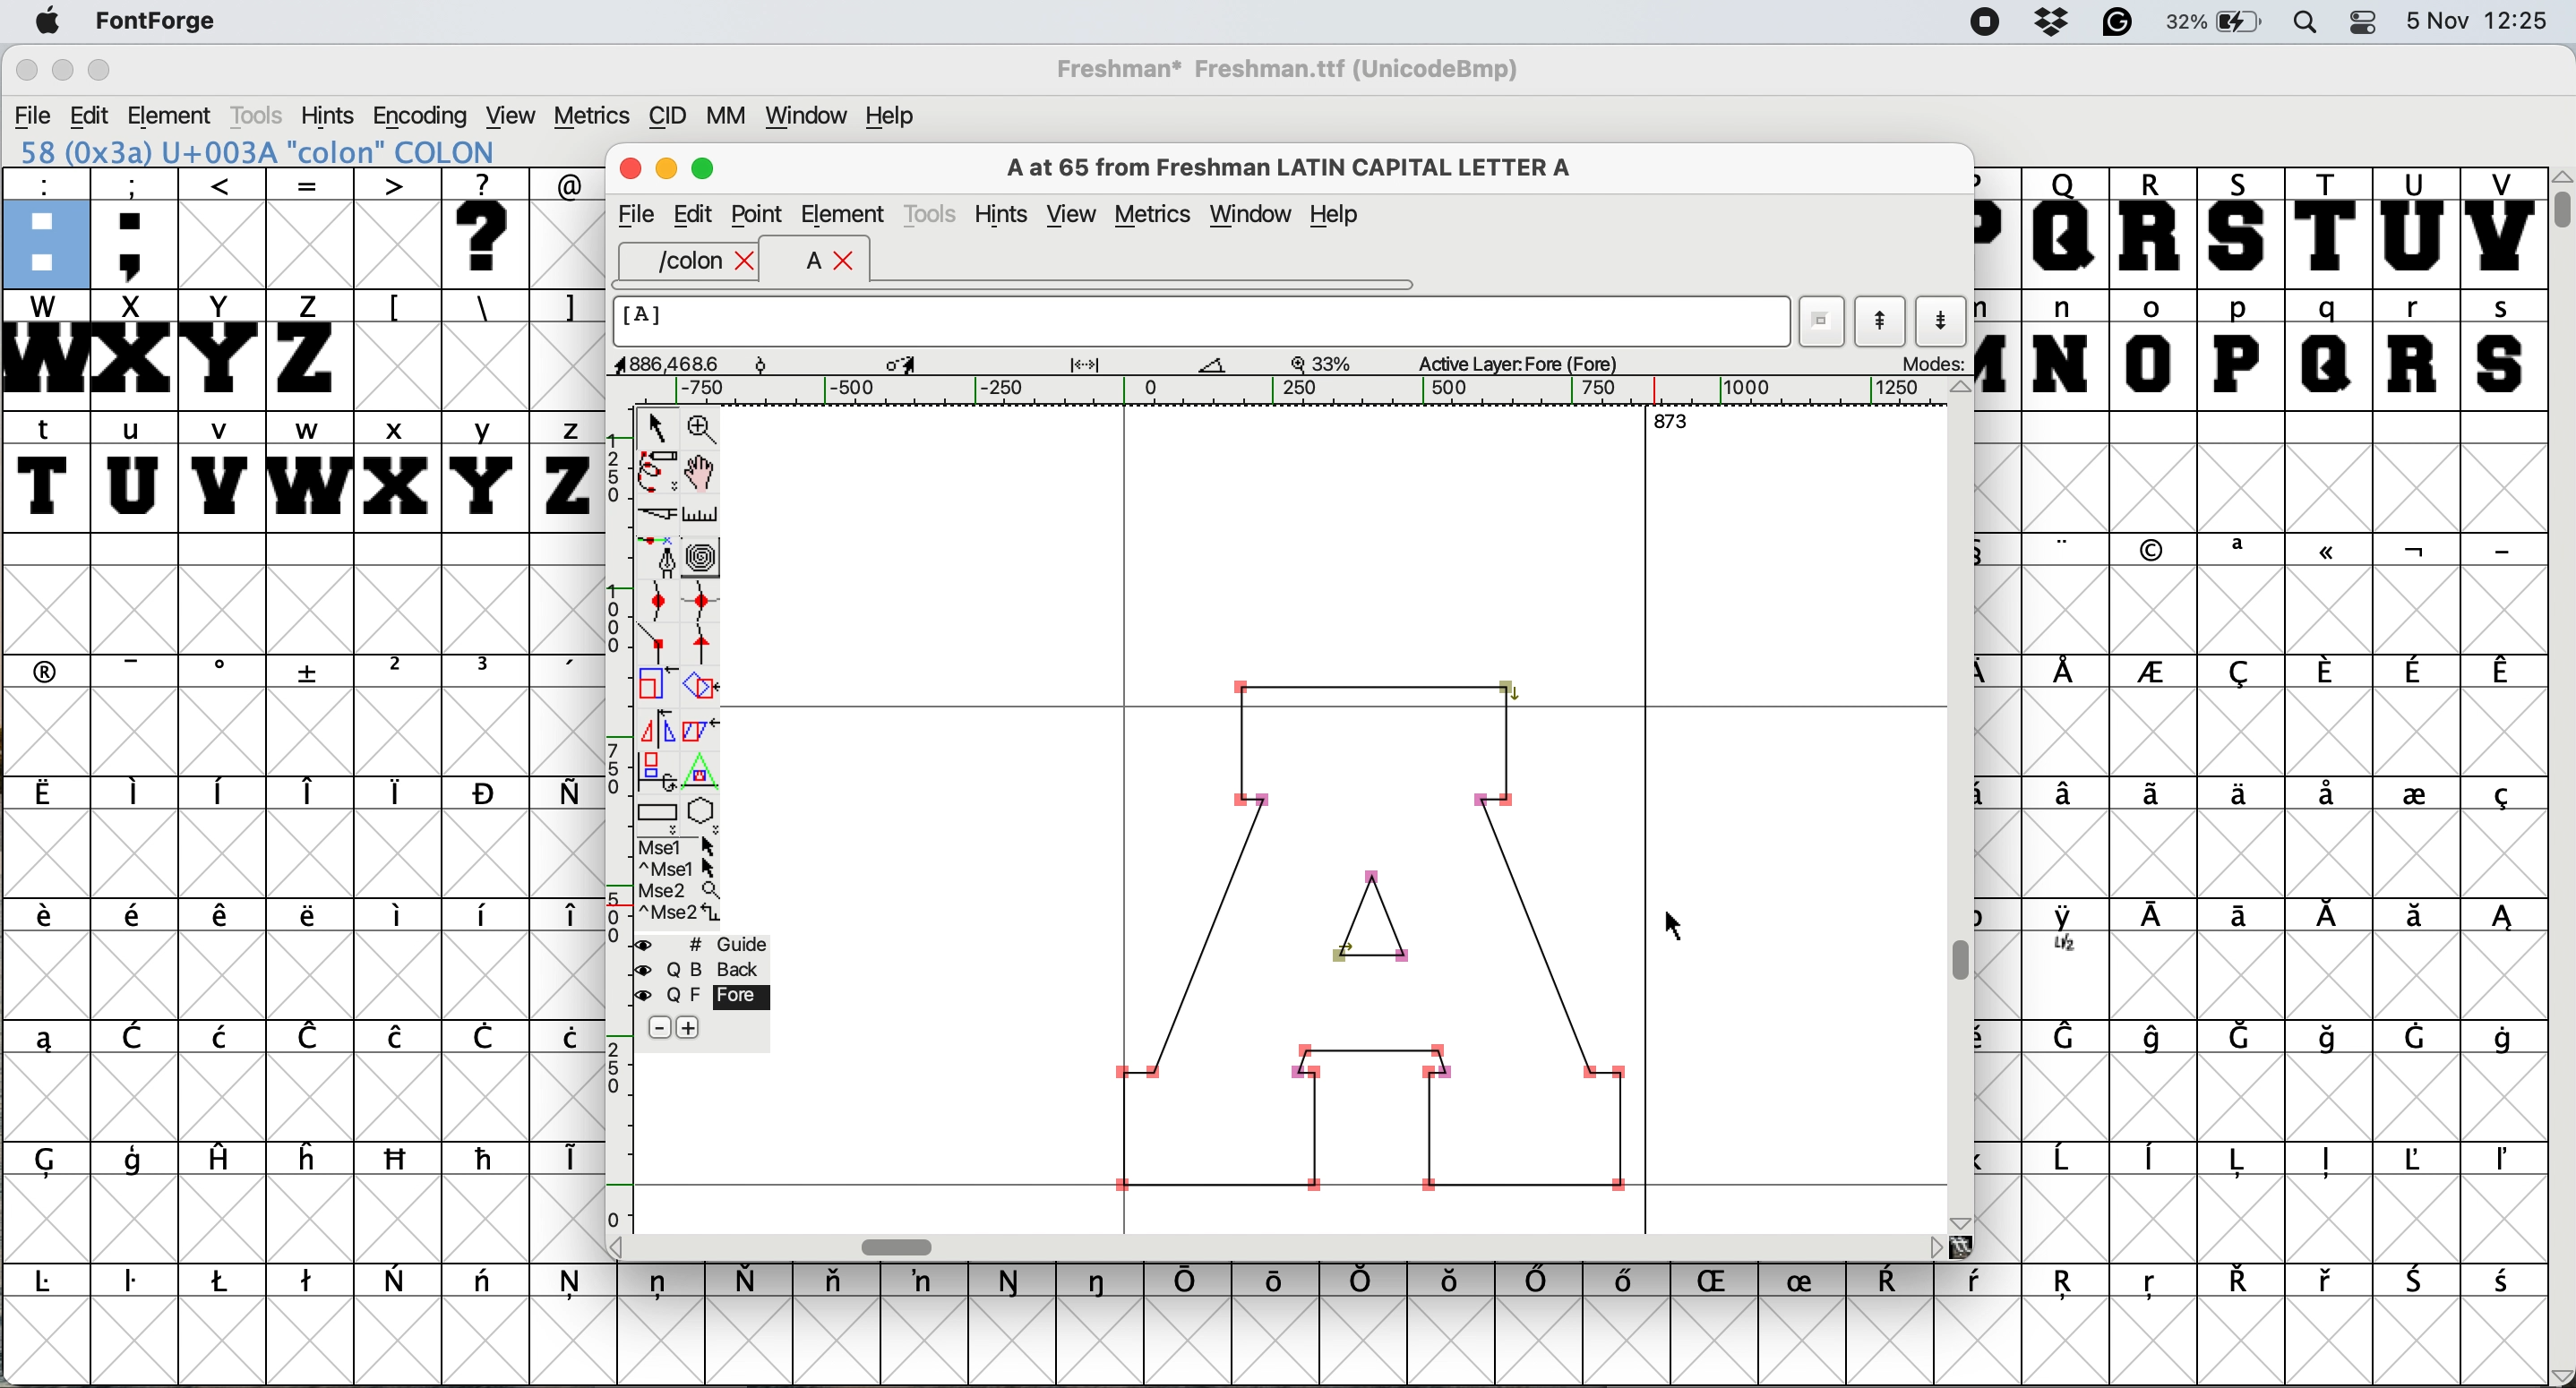 This screenshot has width=2576, height=1388. What do you see at coordinates (514, 114) in the screenshot?
I see `view` at bounding box center [514, 114].